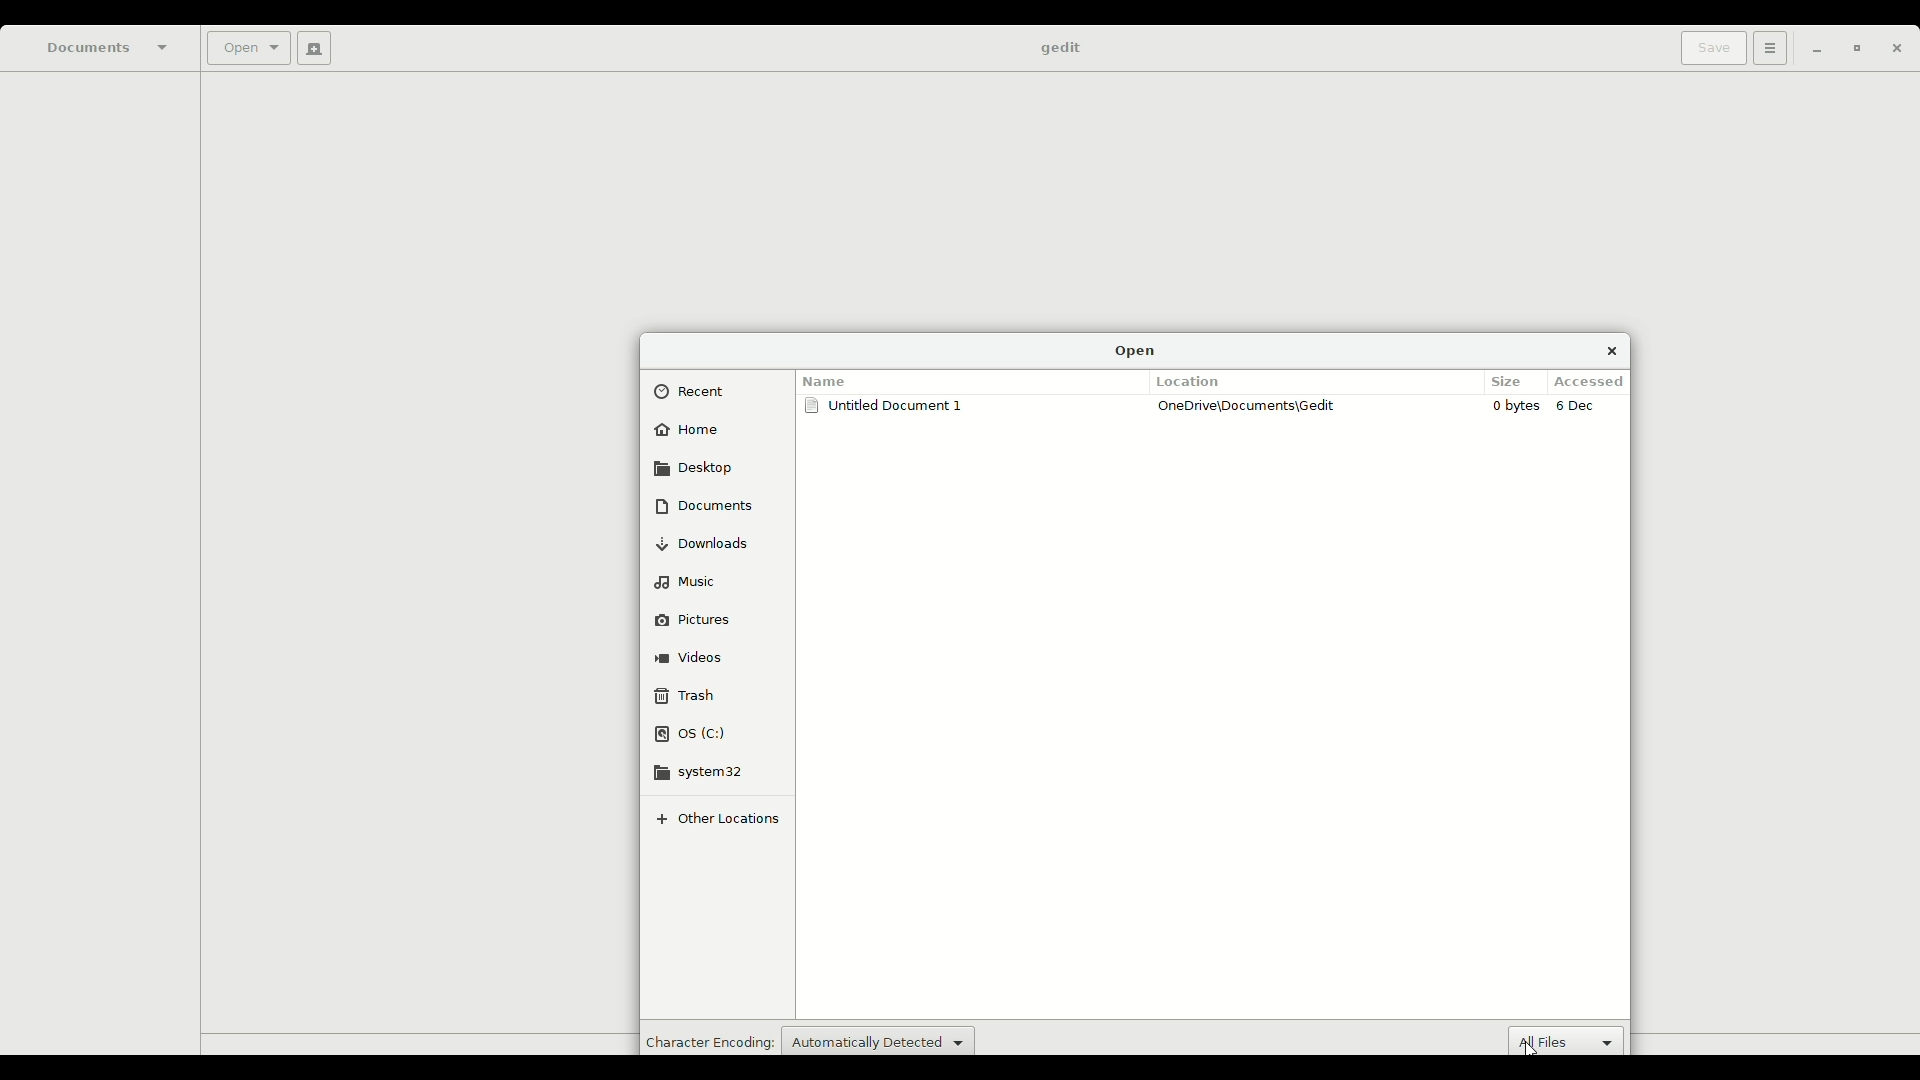 The height and width of the screenshot is (1080, 1920). I want to click on 6 Dec, so click(1582, 407).